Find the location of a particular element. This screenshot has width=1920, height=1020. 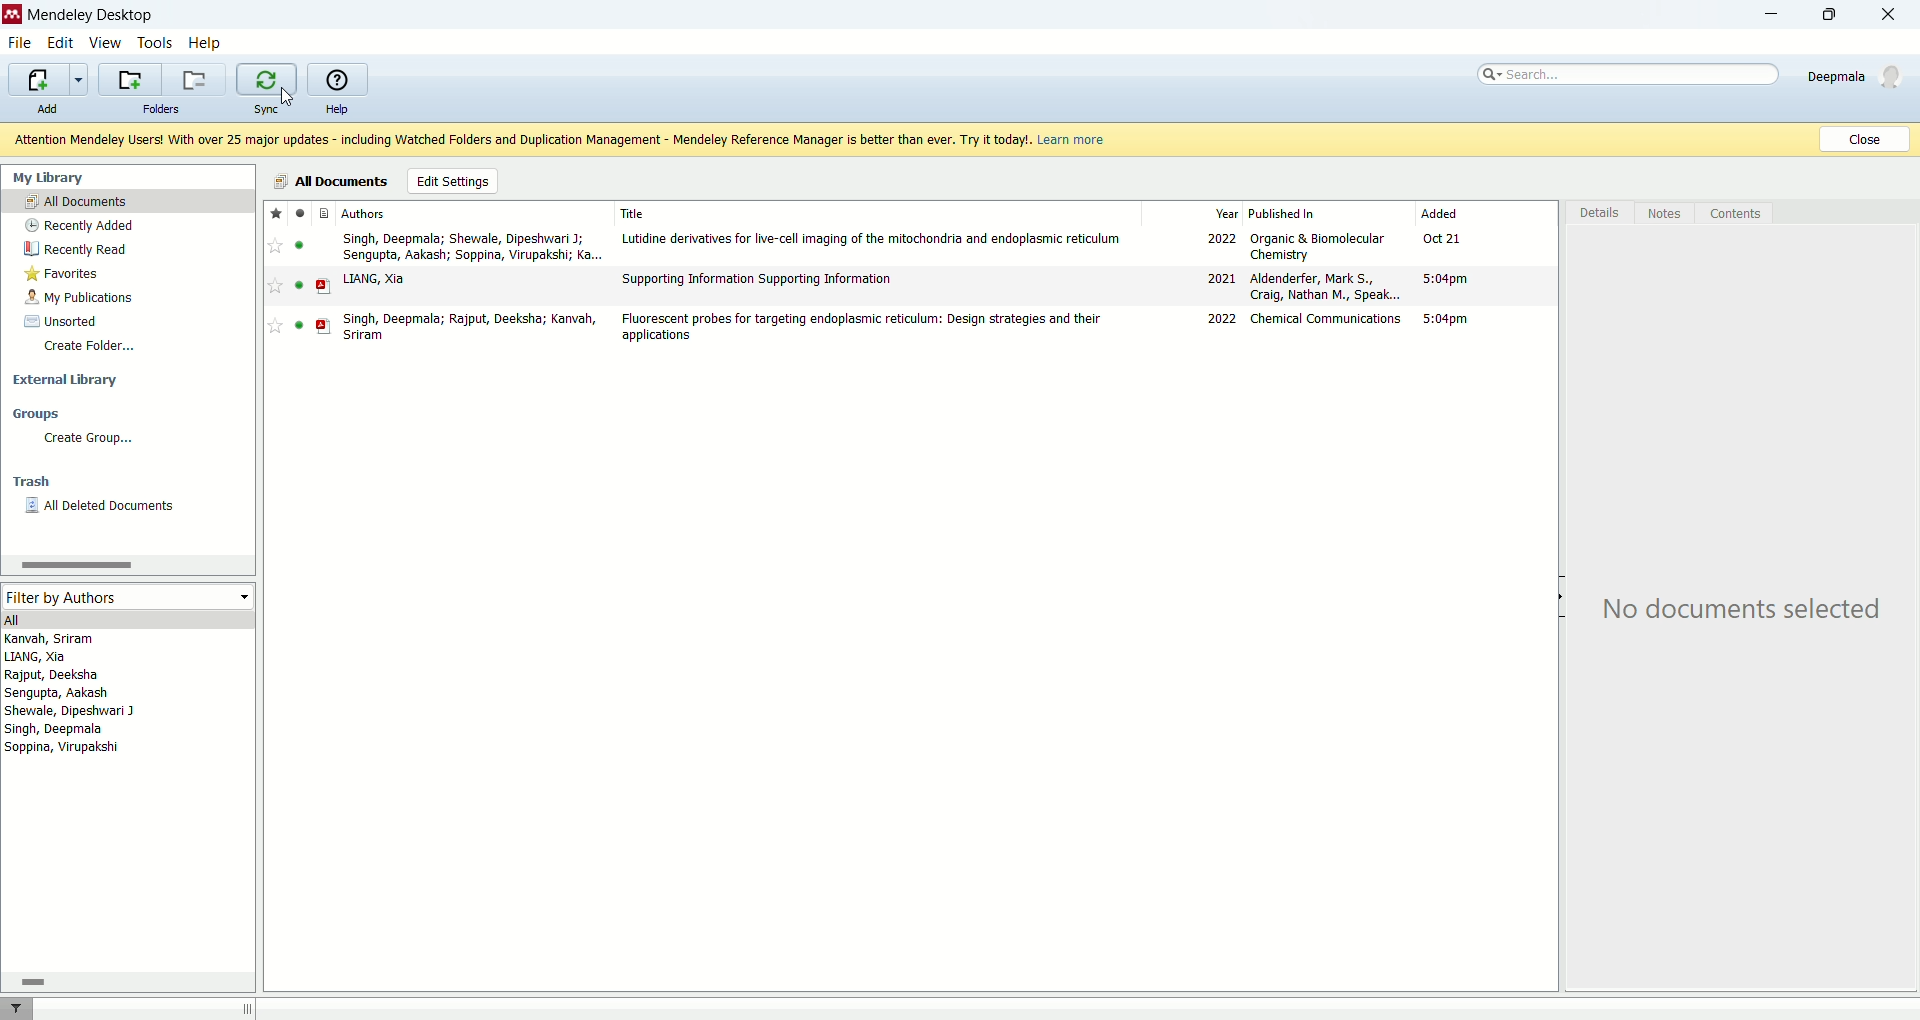

file is located at coordinates (21, 45).